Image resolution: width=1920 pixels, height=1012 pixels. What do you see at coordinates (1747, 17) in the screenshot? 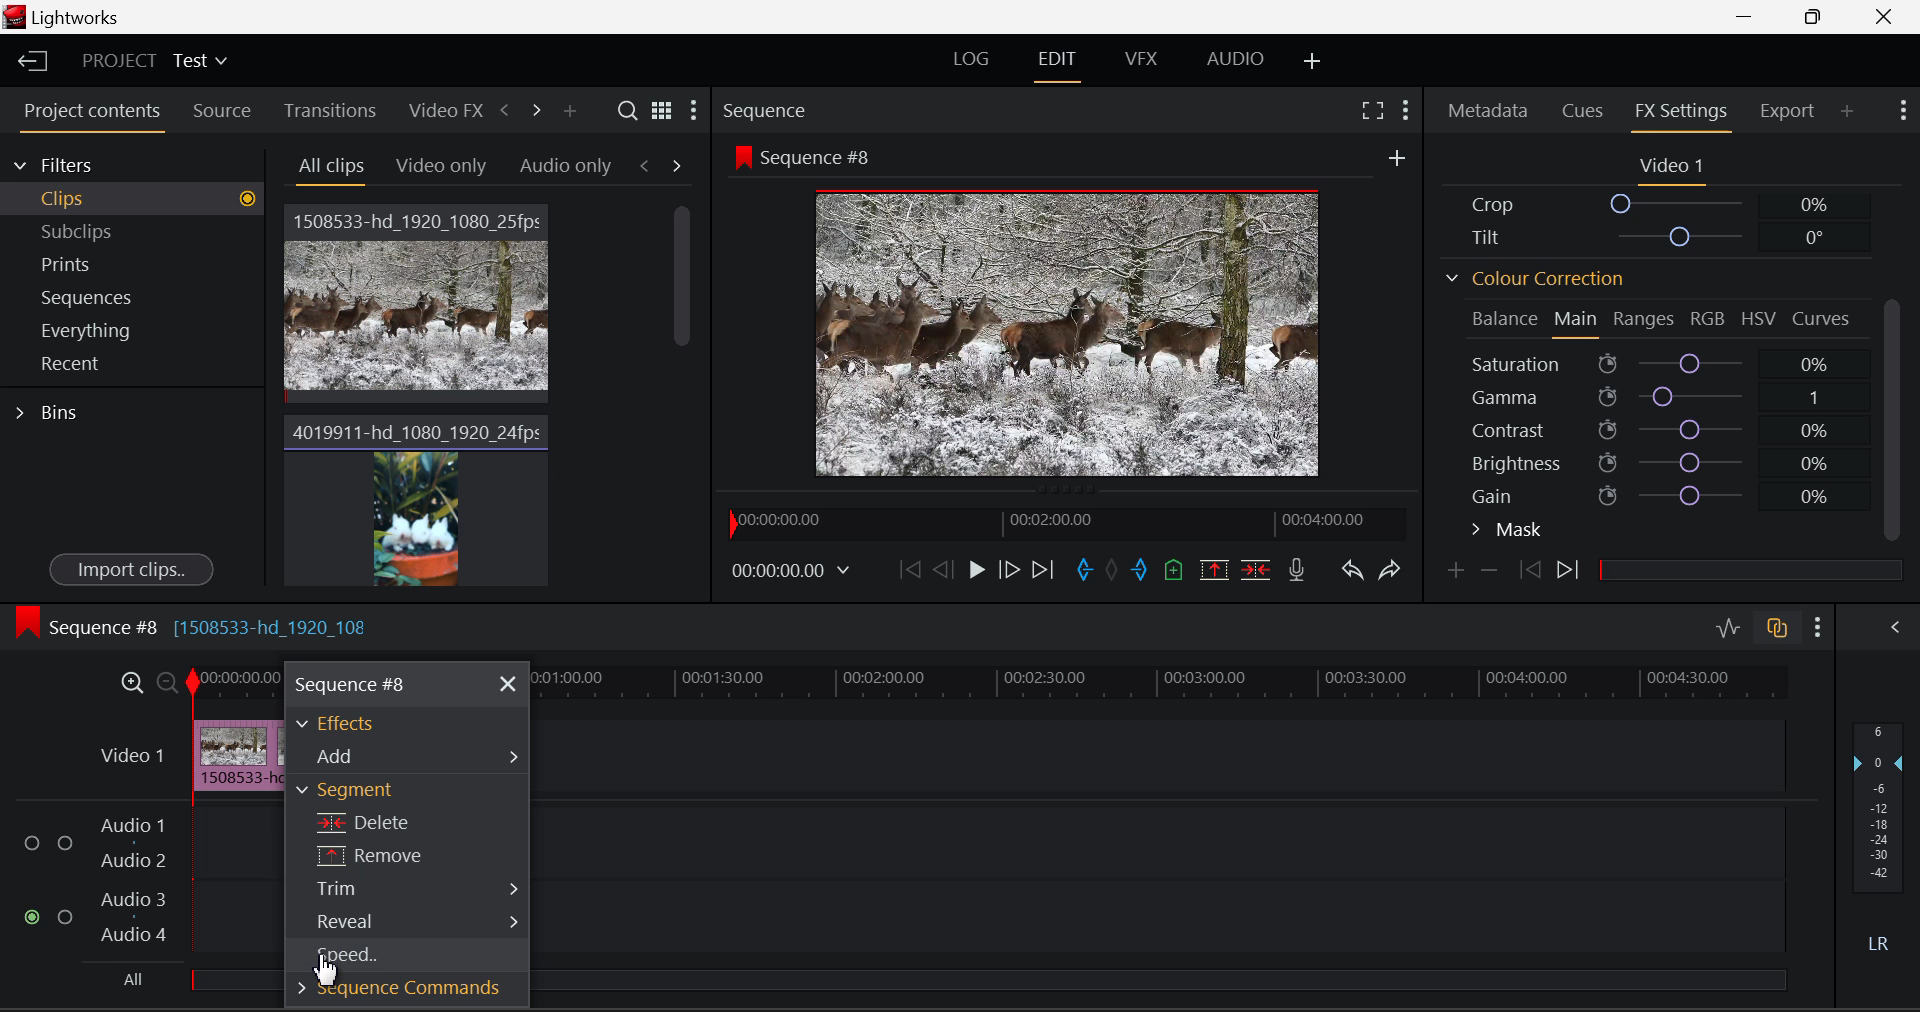
I see `Restore Down` at bounding box center [1747, 17].